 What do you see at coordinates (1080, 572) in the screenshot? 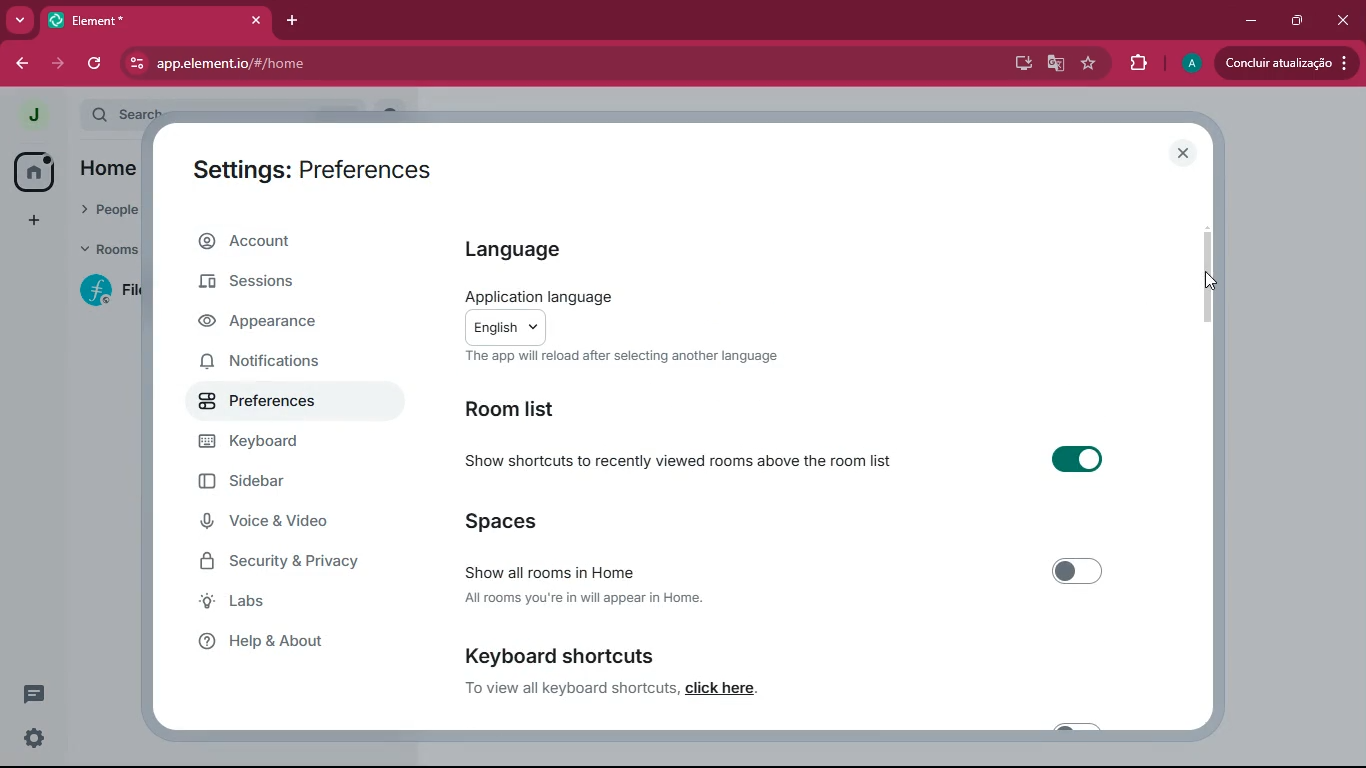
I see `toggle off or on` at bounding box center [1080, 572].